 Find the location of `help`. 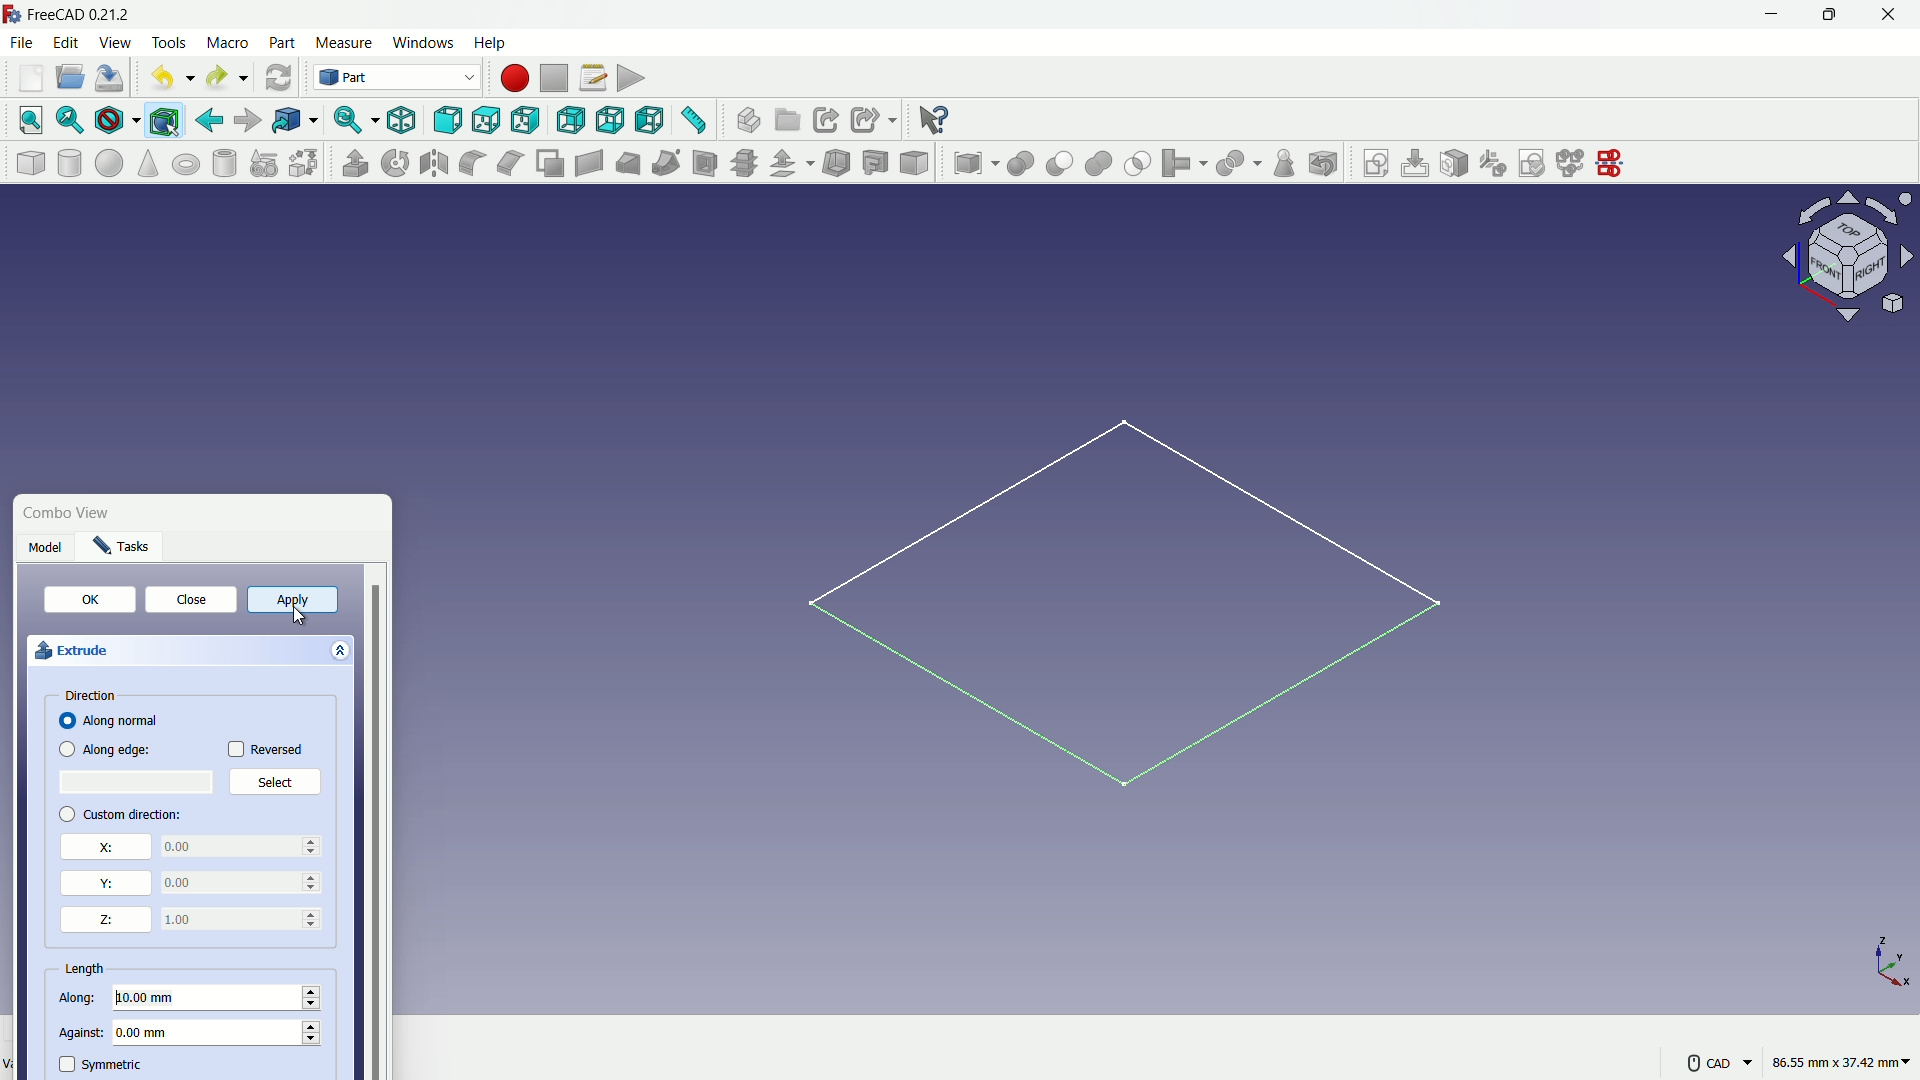

help is located at coordinates (492, 42).